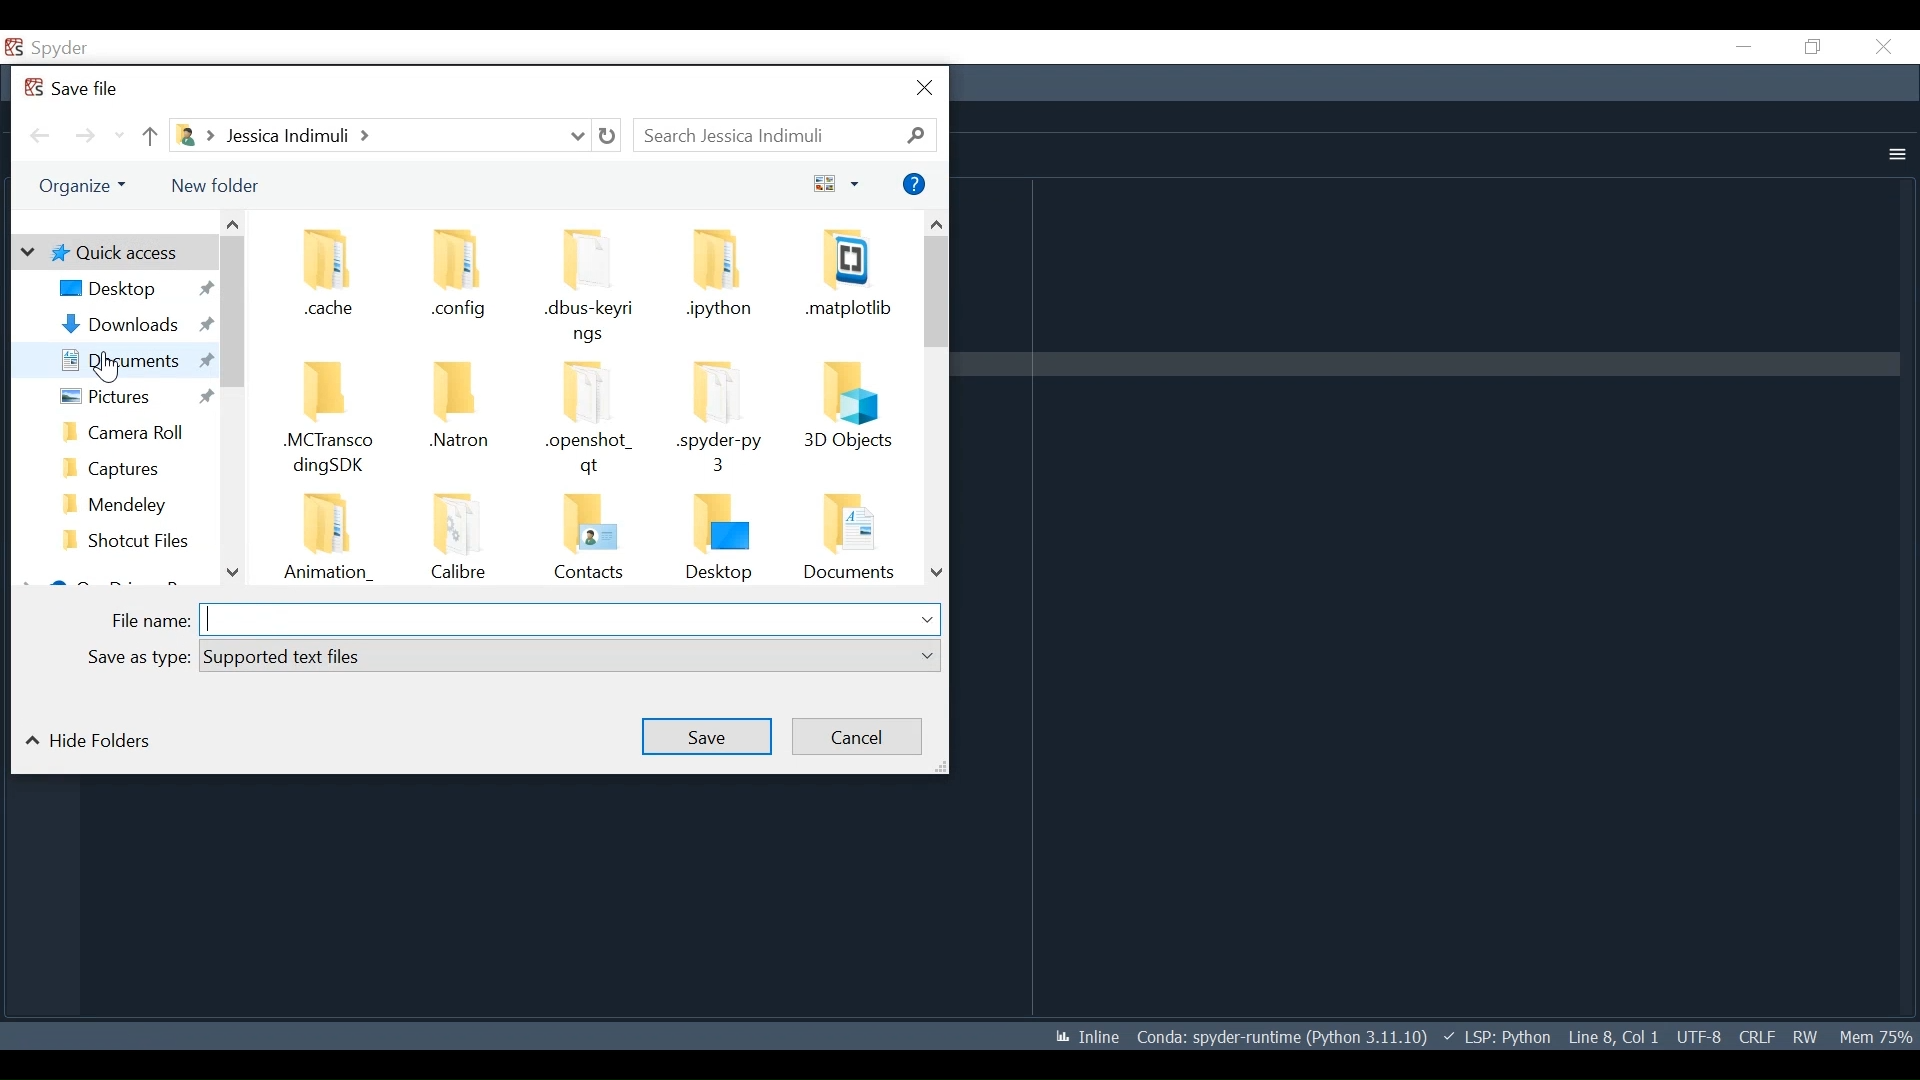 This screenshot has width=1920, height=1080. What do you see at coordinates (233, 224) in the screenshot?
I see `Scroll up` at bounding box center [233, 224].